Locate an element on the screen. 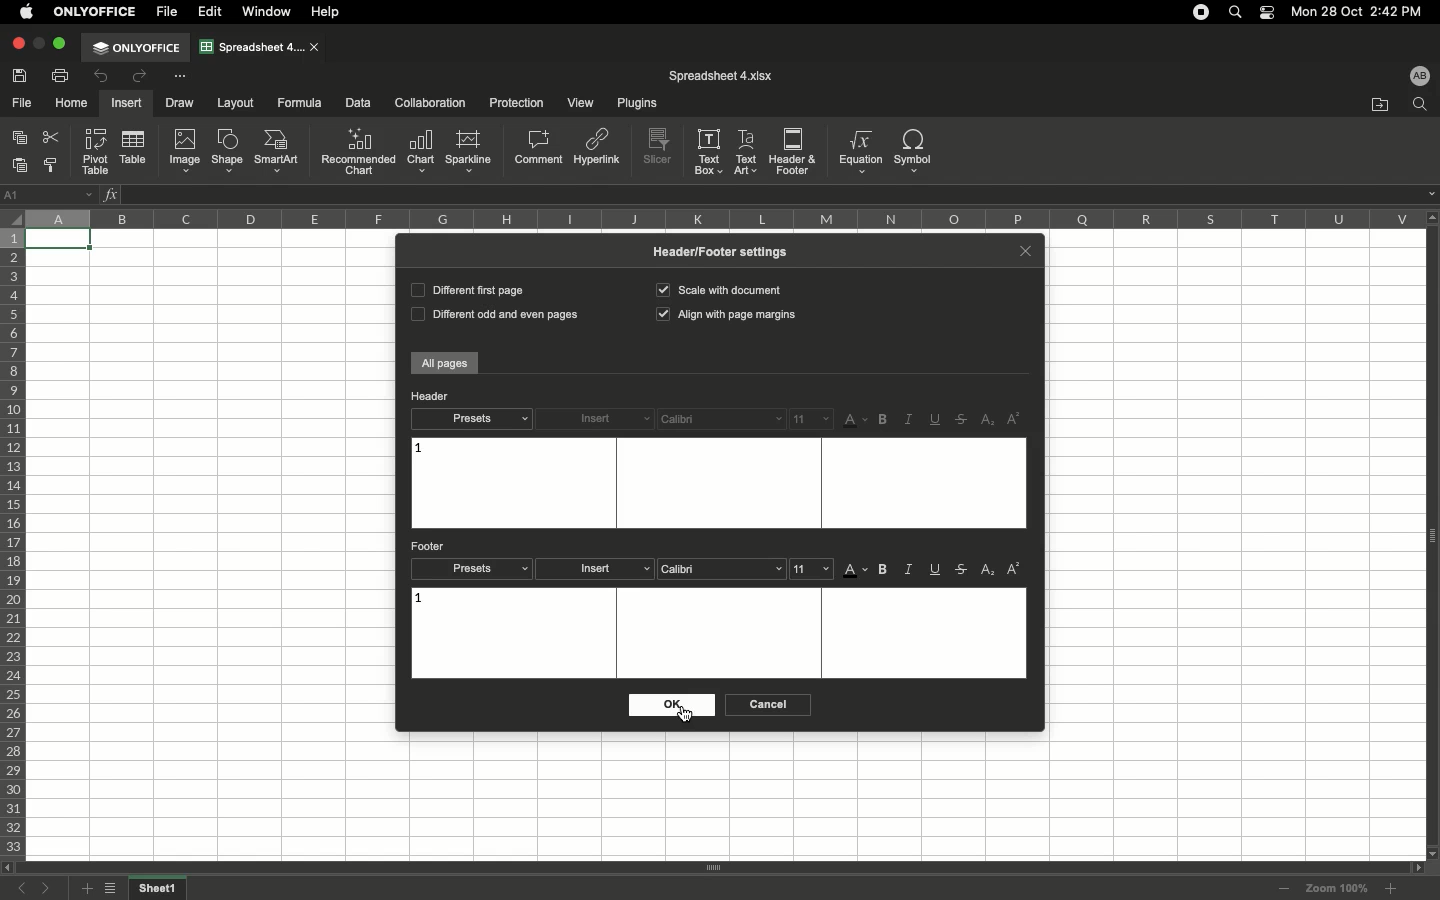  Formula is located at coordinates (297, 102).